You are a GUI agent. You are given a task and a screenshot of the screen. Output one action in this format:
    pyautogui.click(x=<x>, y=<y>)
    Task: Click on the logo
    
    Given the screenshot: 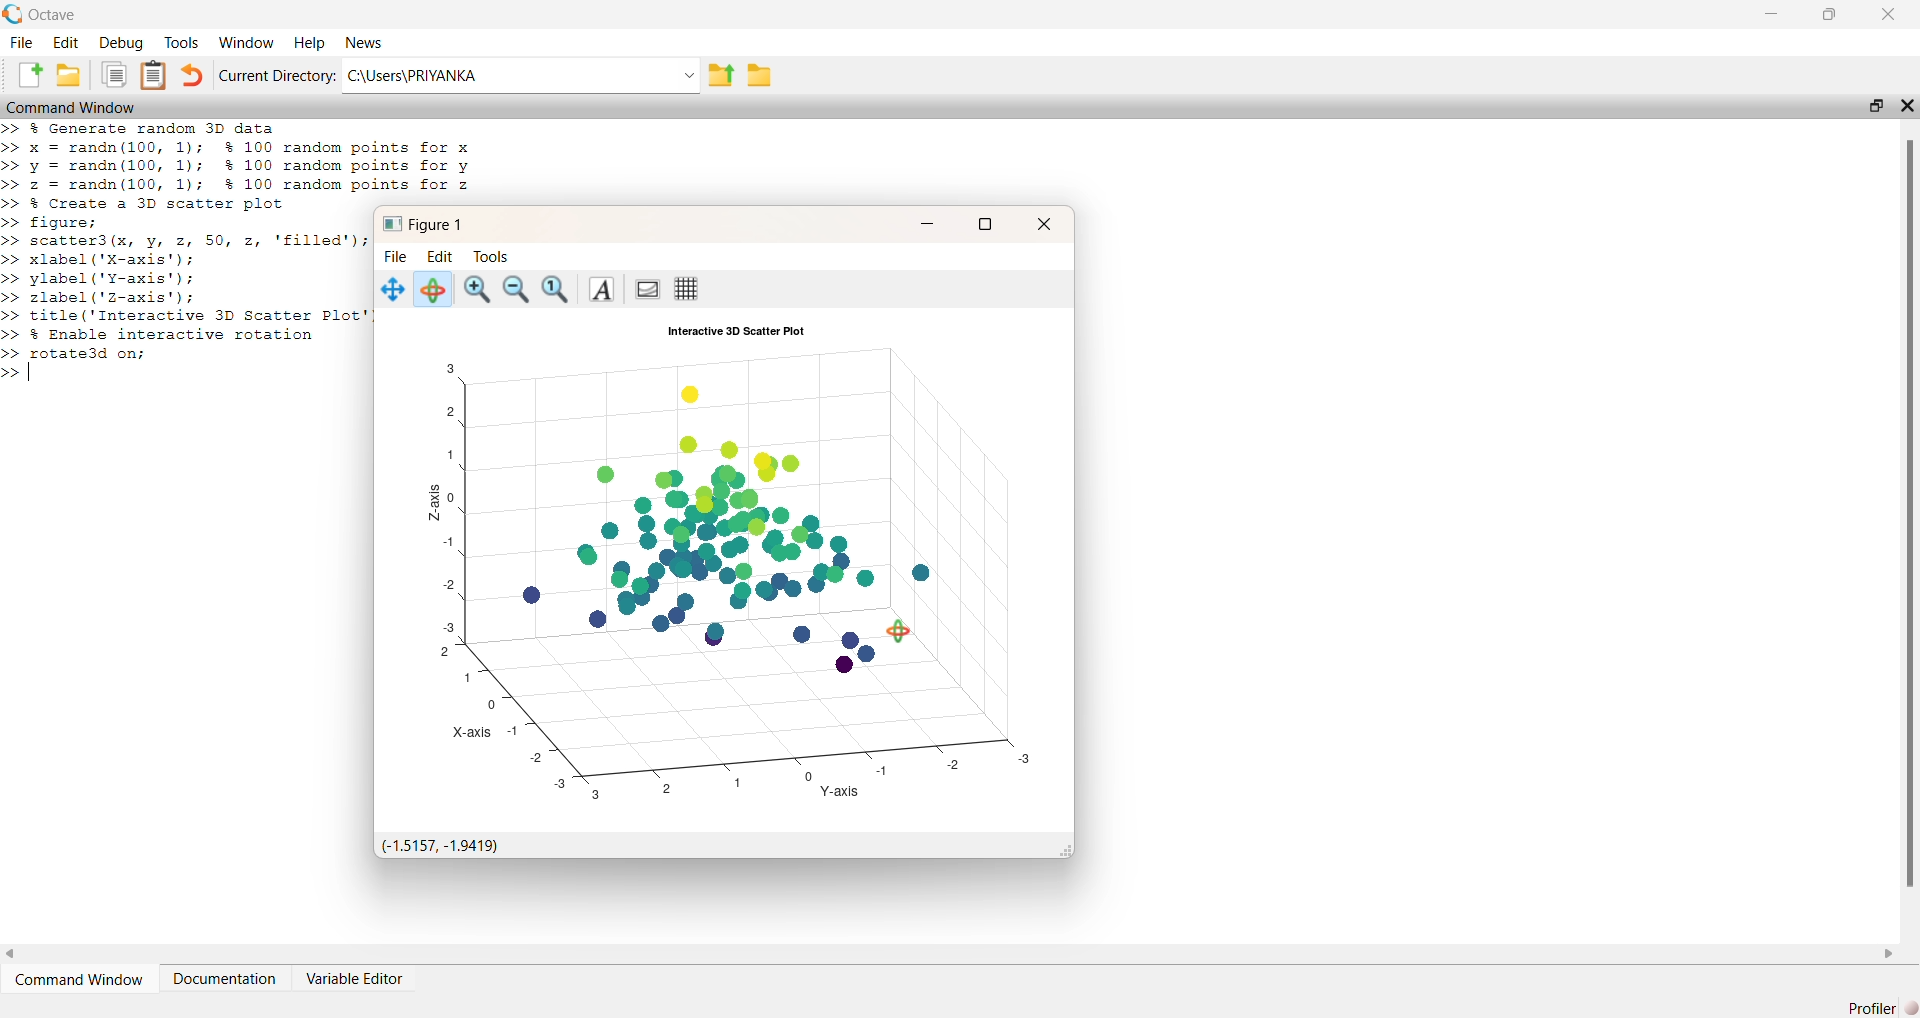 What is the action you would take?
    pyautogui.click(x=13, y=14)
    